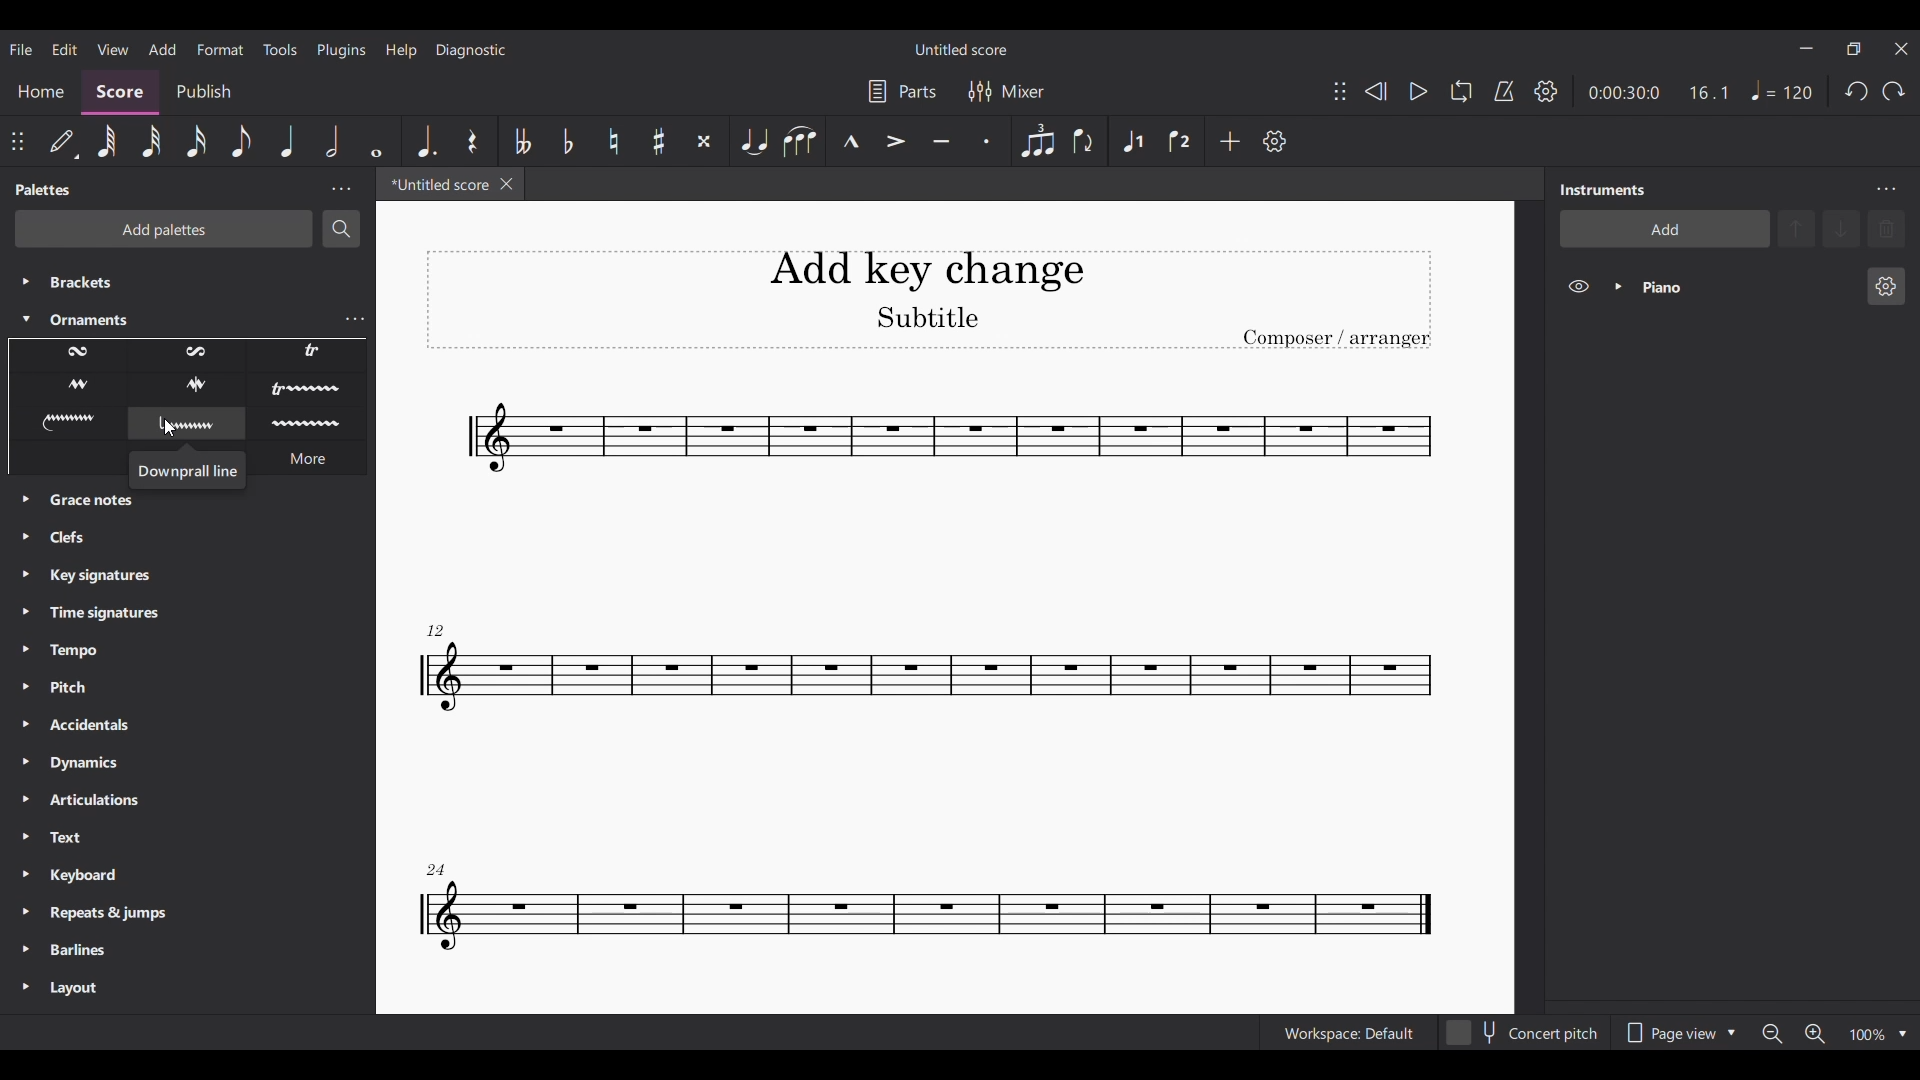  What do you see at coordinates (204, 93) in the screenshot?
I see `Publish section` at bounding box center [204, 93].